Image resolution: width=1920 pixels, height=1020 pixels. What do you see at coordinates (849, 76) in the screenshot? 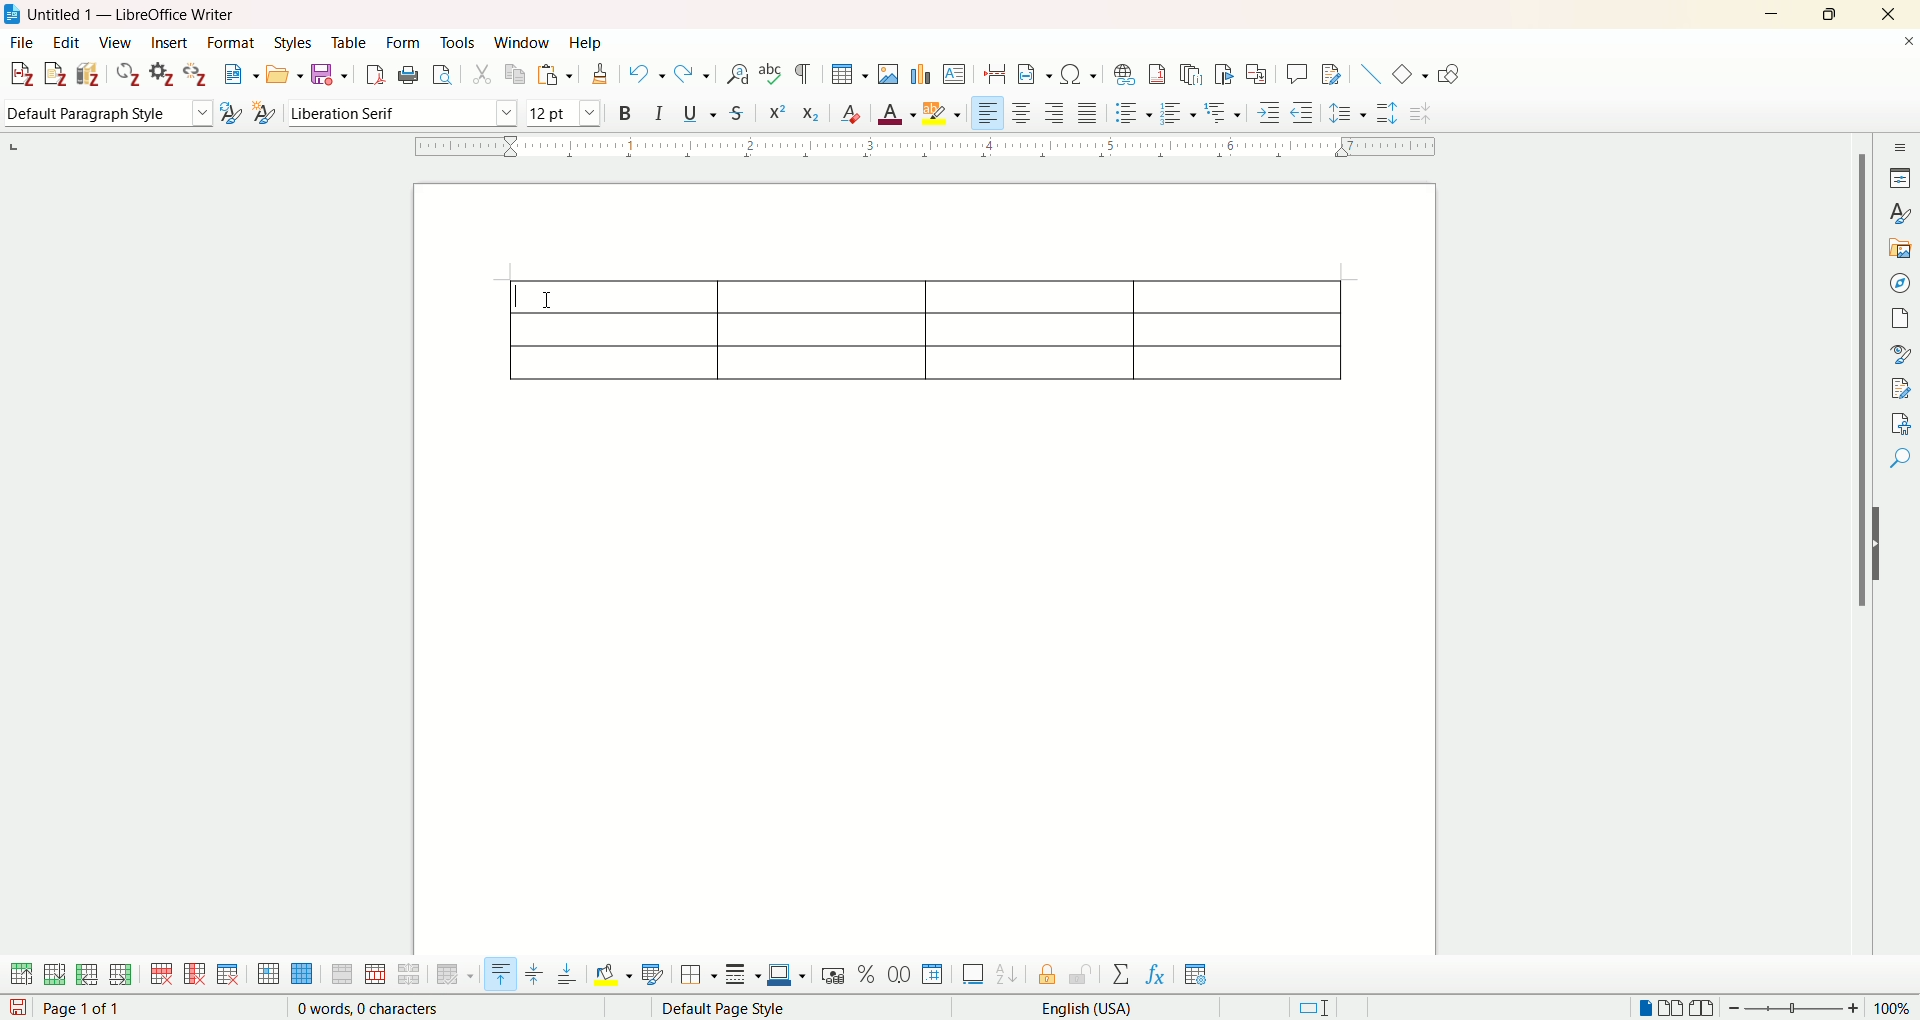
I see `insert table` at bounding box center [849, 76].